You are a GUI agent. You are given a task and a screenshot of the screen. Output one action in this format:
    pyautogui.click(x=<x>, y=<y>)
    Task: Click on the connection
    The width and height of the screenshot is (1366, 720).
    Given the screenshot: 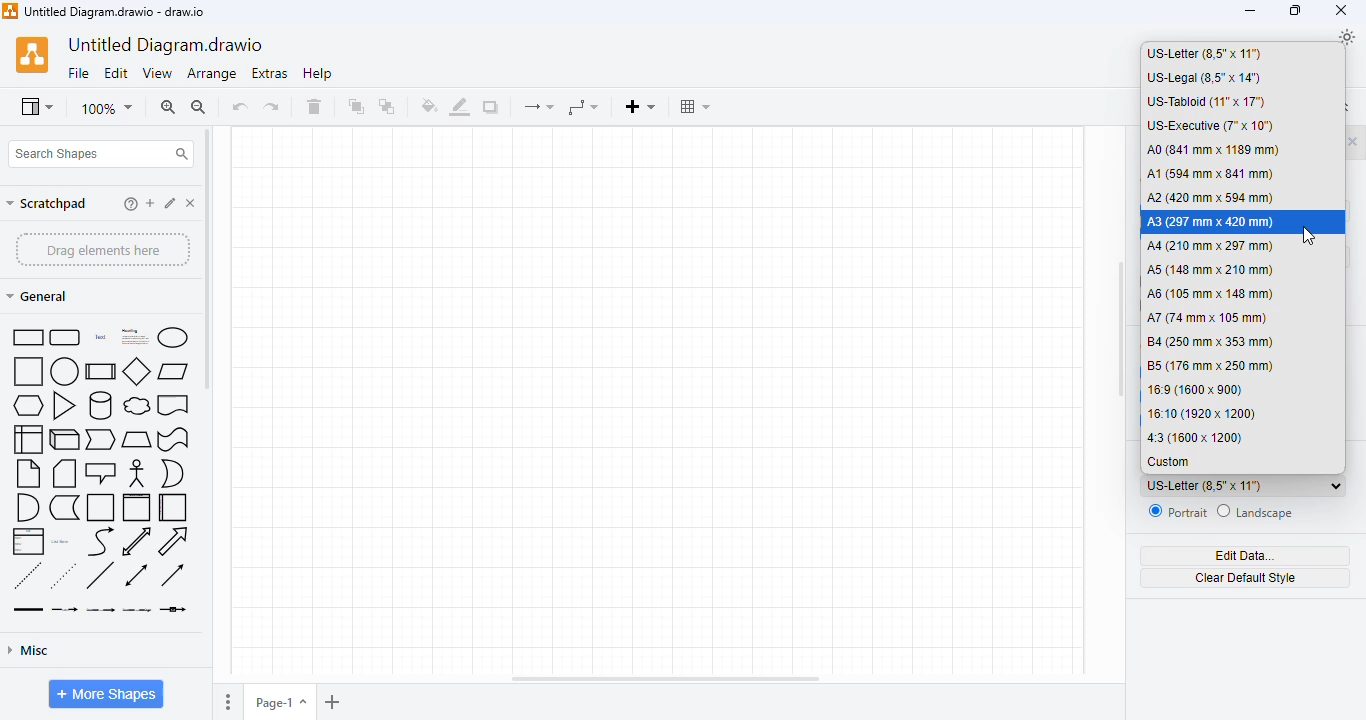 What is the action you would take?
    pyautogui.click(x=538, y=107)
    